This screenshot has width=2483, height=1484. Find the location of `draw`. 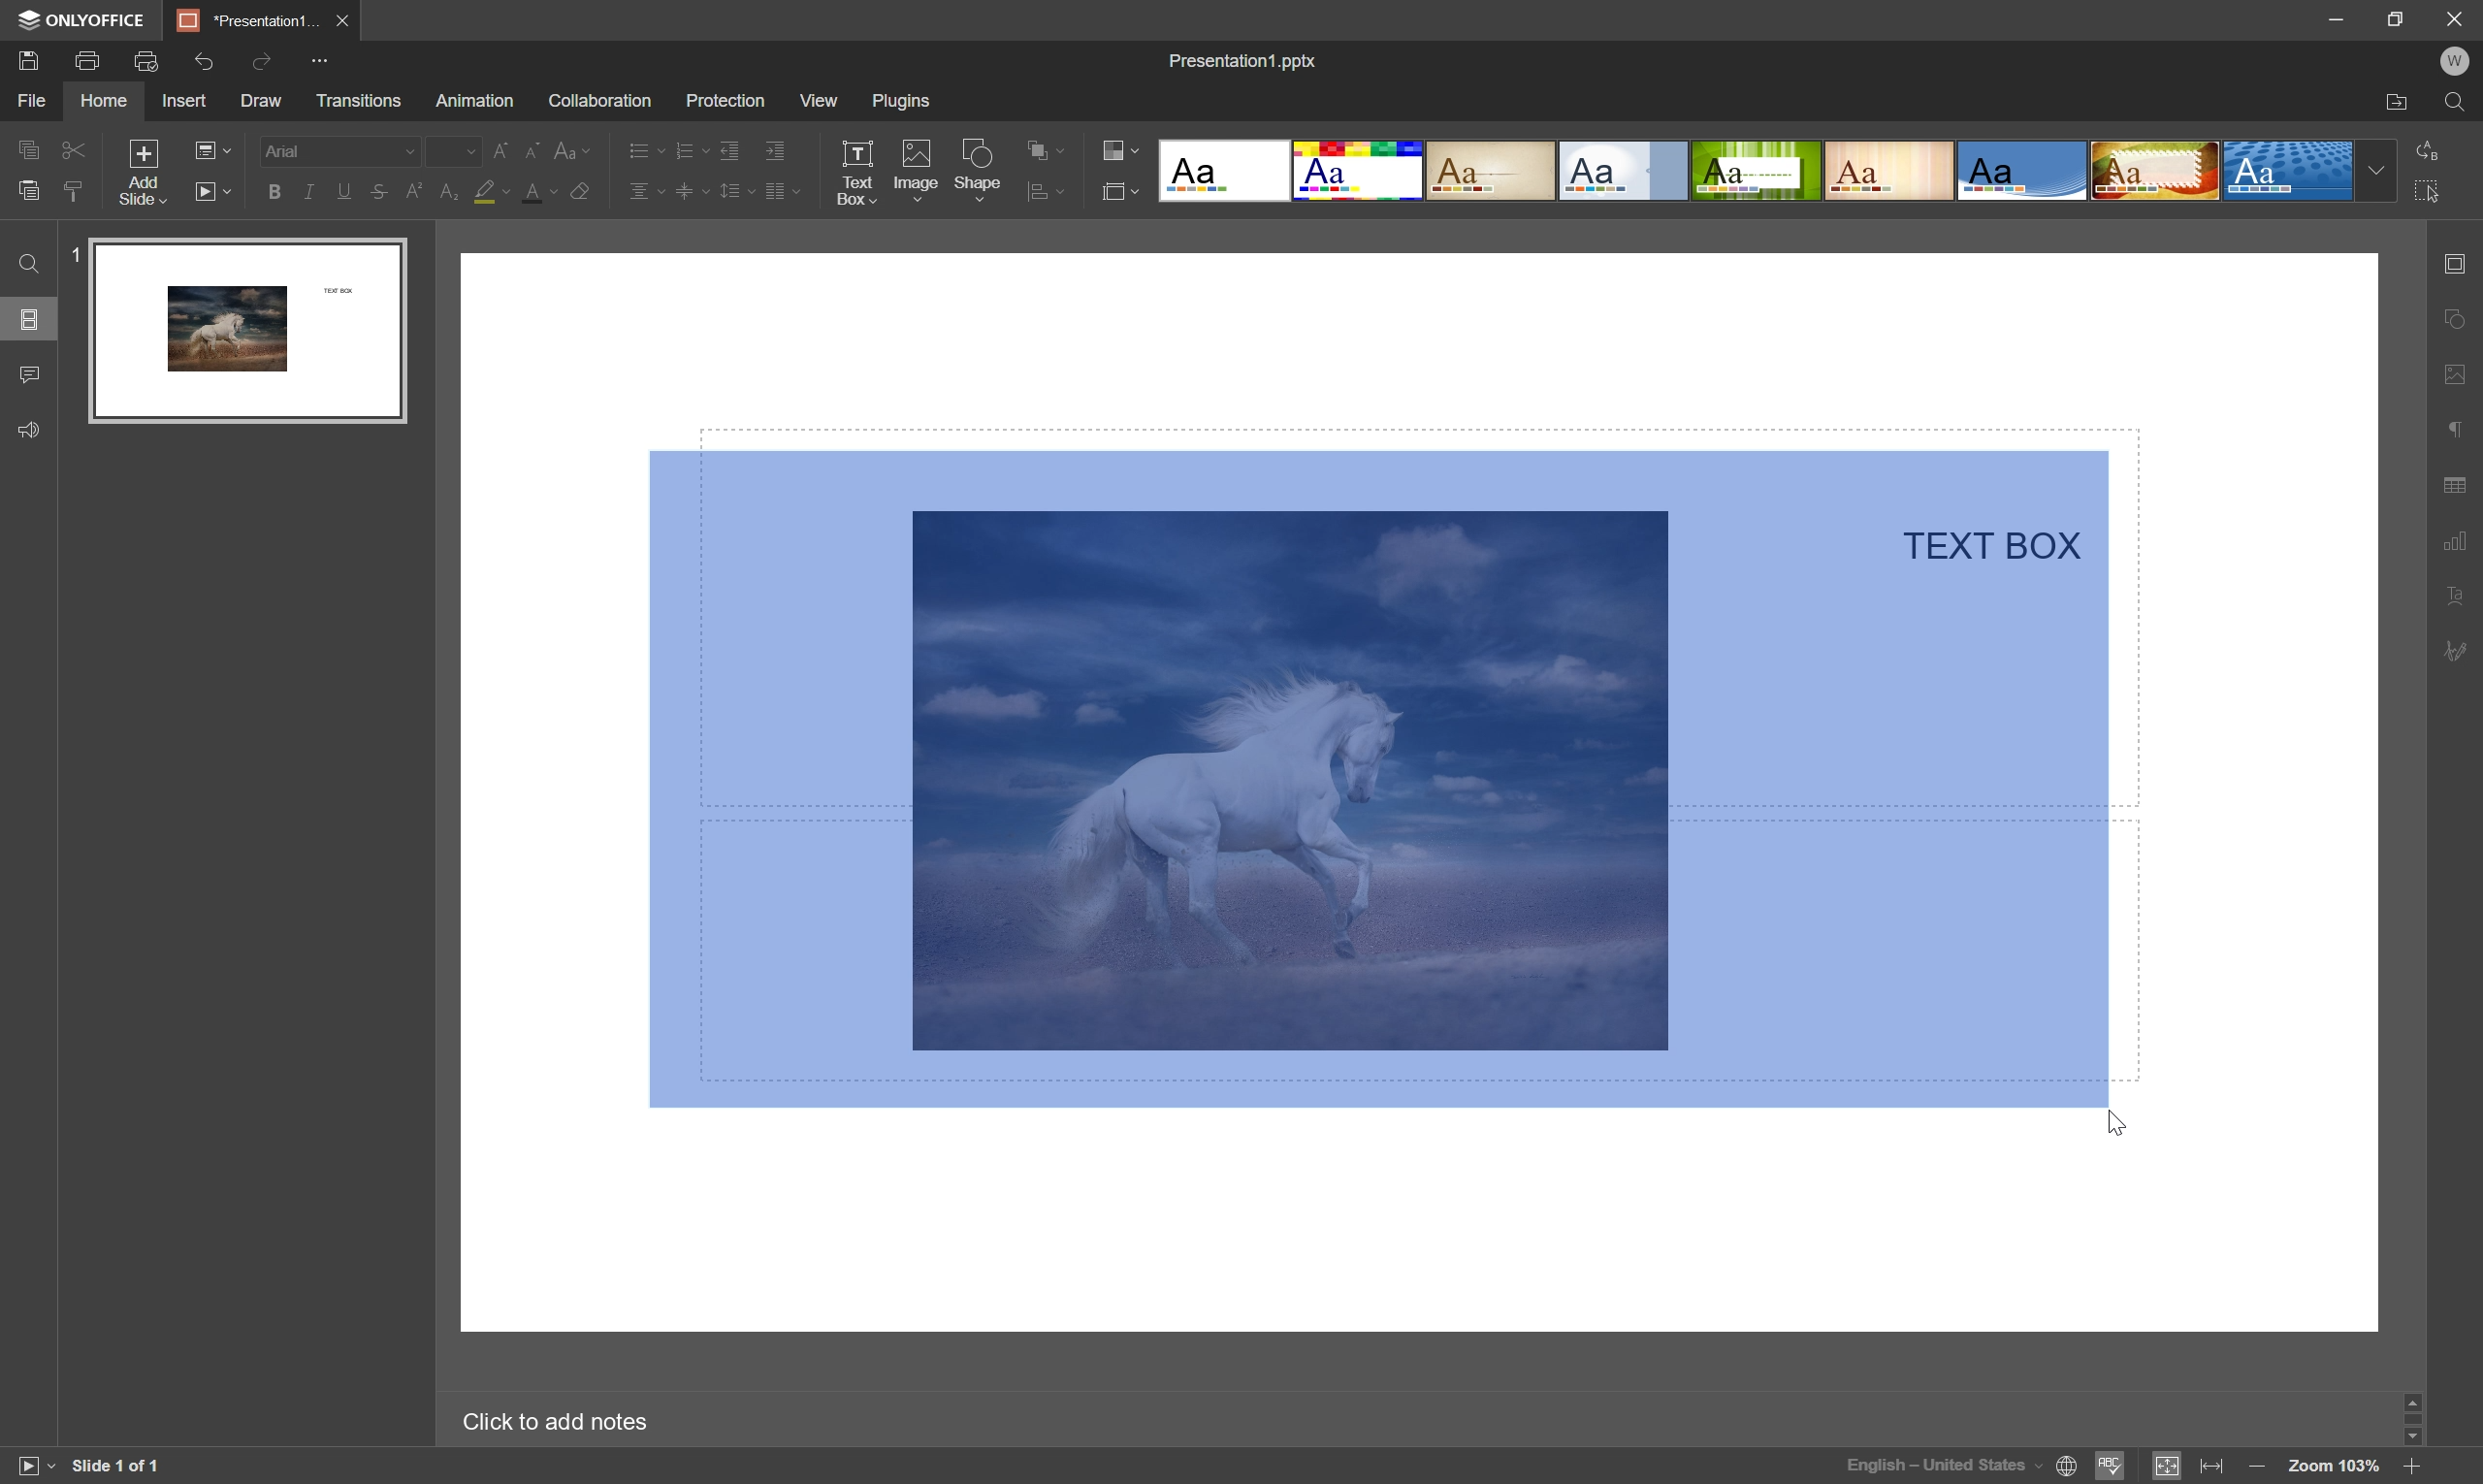

draw is located at coordinates (262, 102).